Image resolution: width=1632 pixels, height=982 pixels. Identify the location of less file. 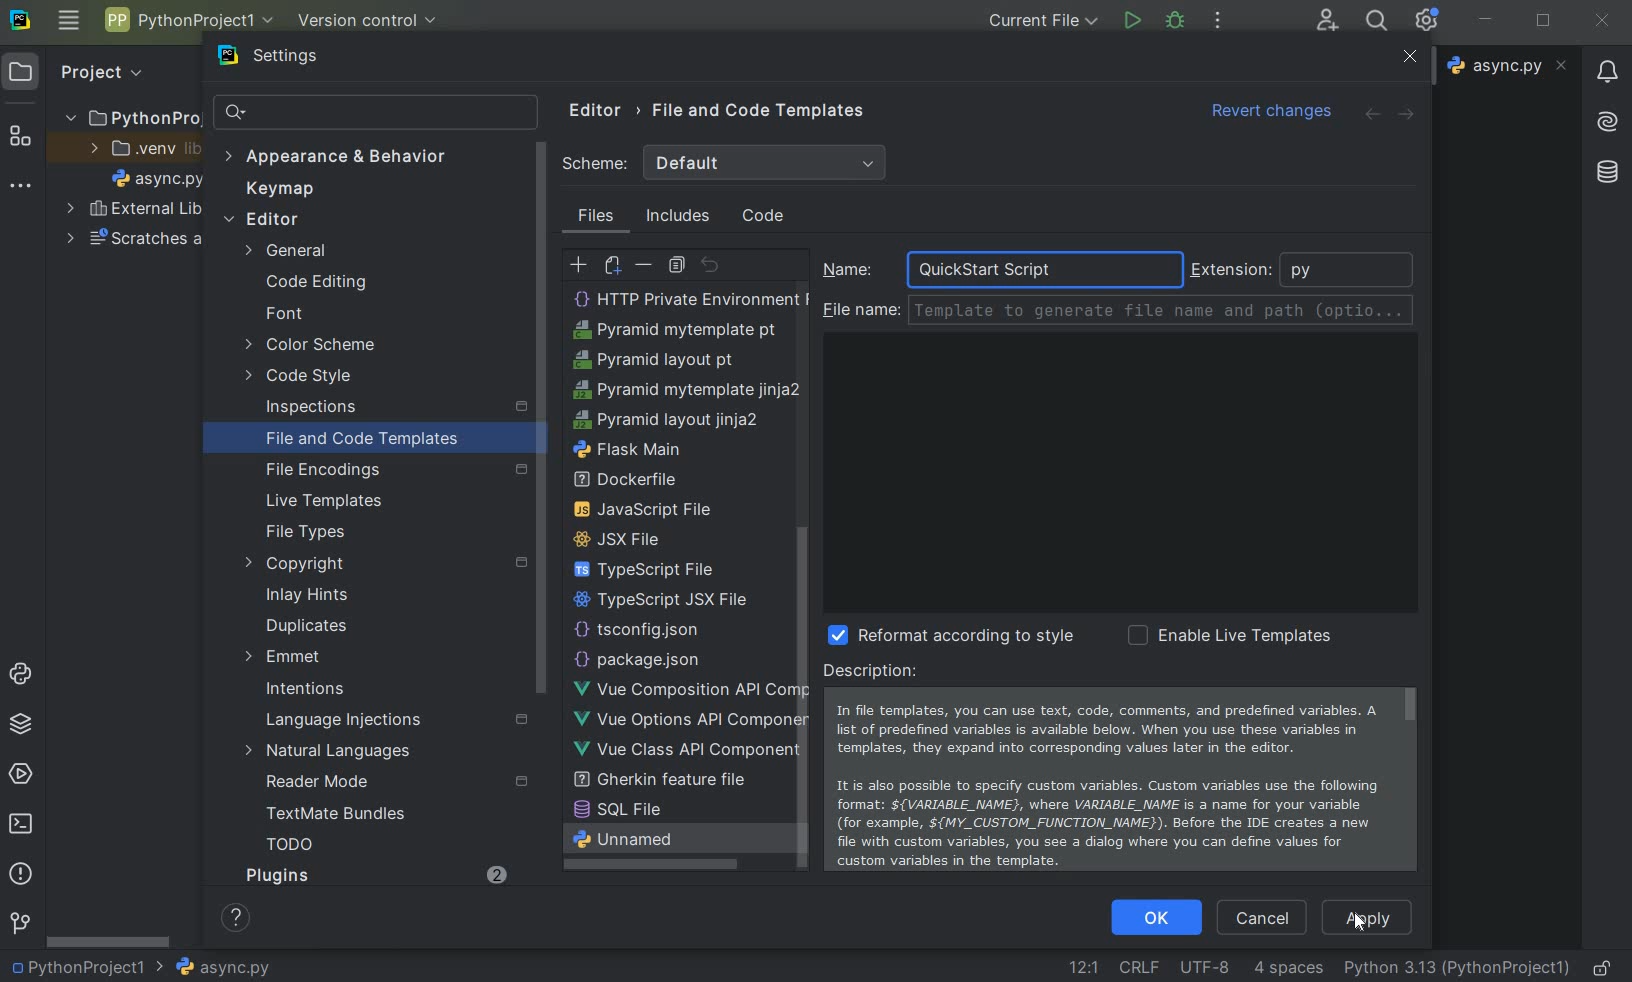
(654, 361).